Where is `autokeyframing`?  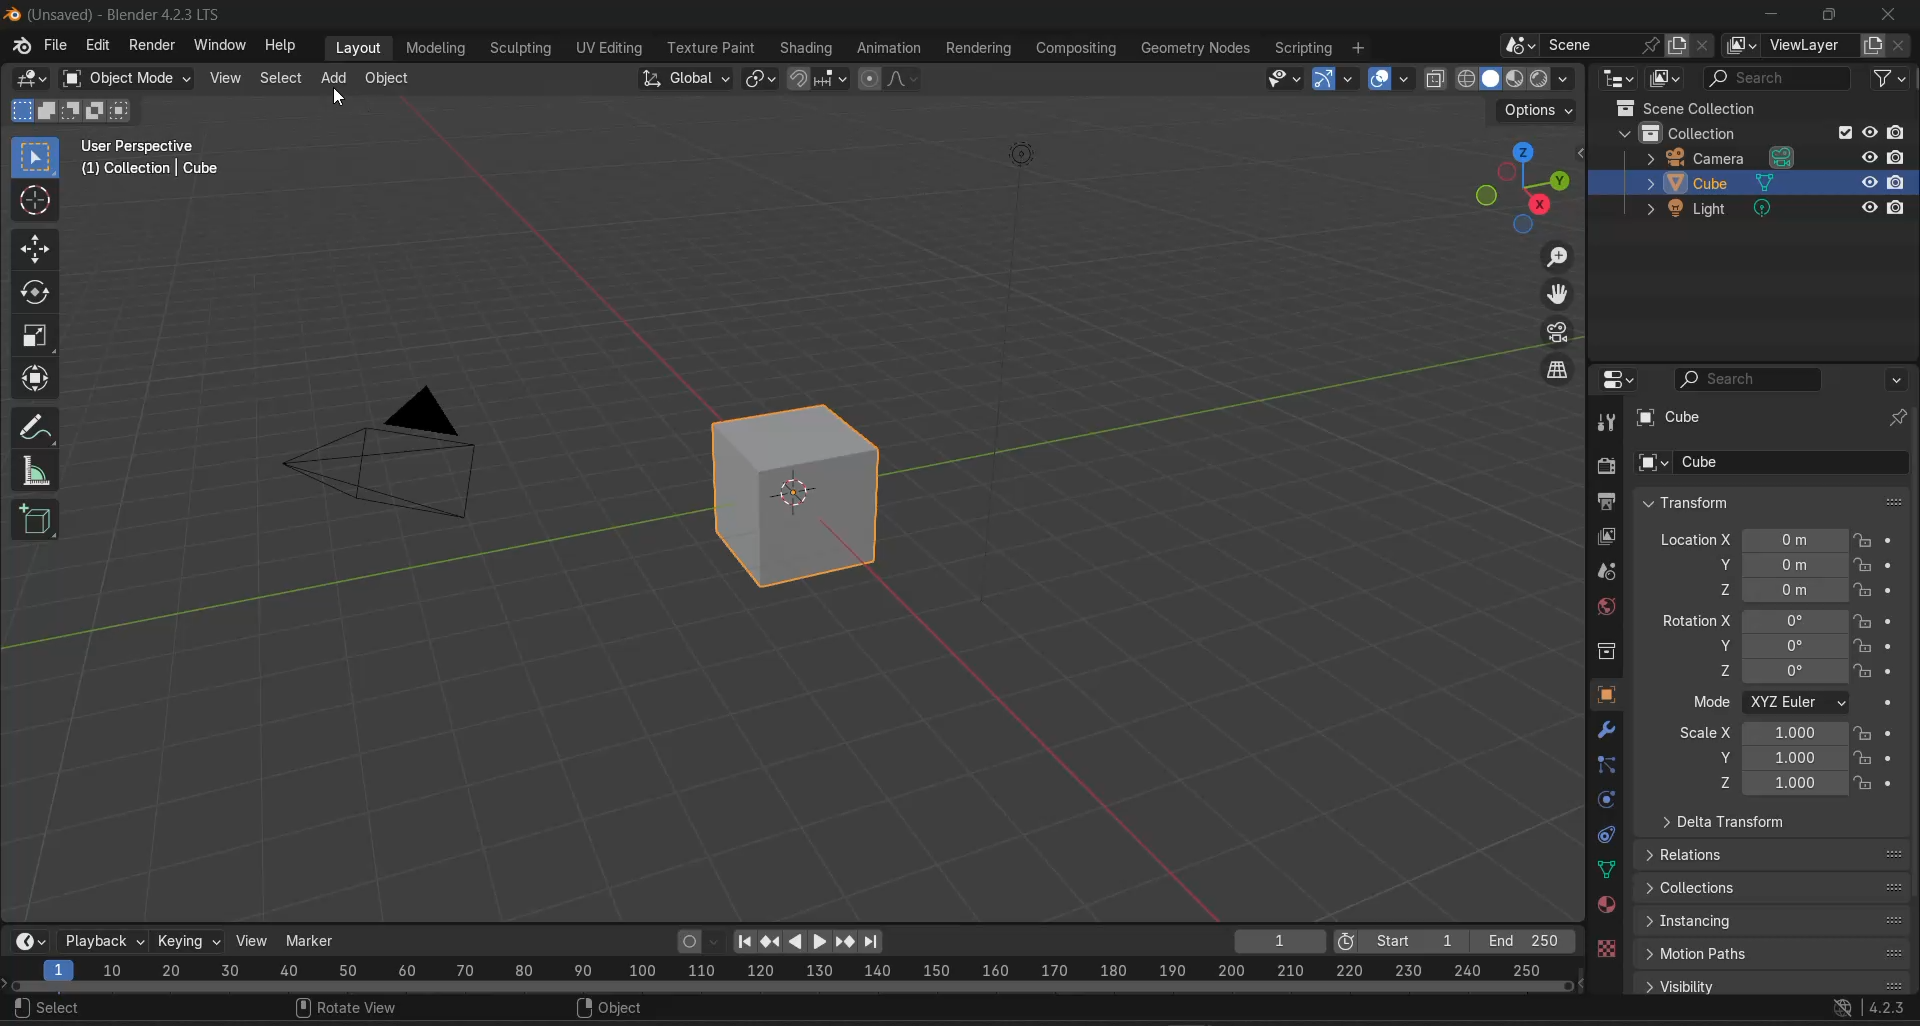 autokeyframing is located at coordinates (717, 942).